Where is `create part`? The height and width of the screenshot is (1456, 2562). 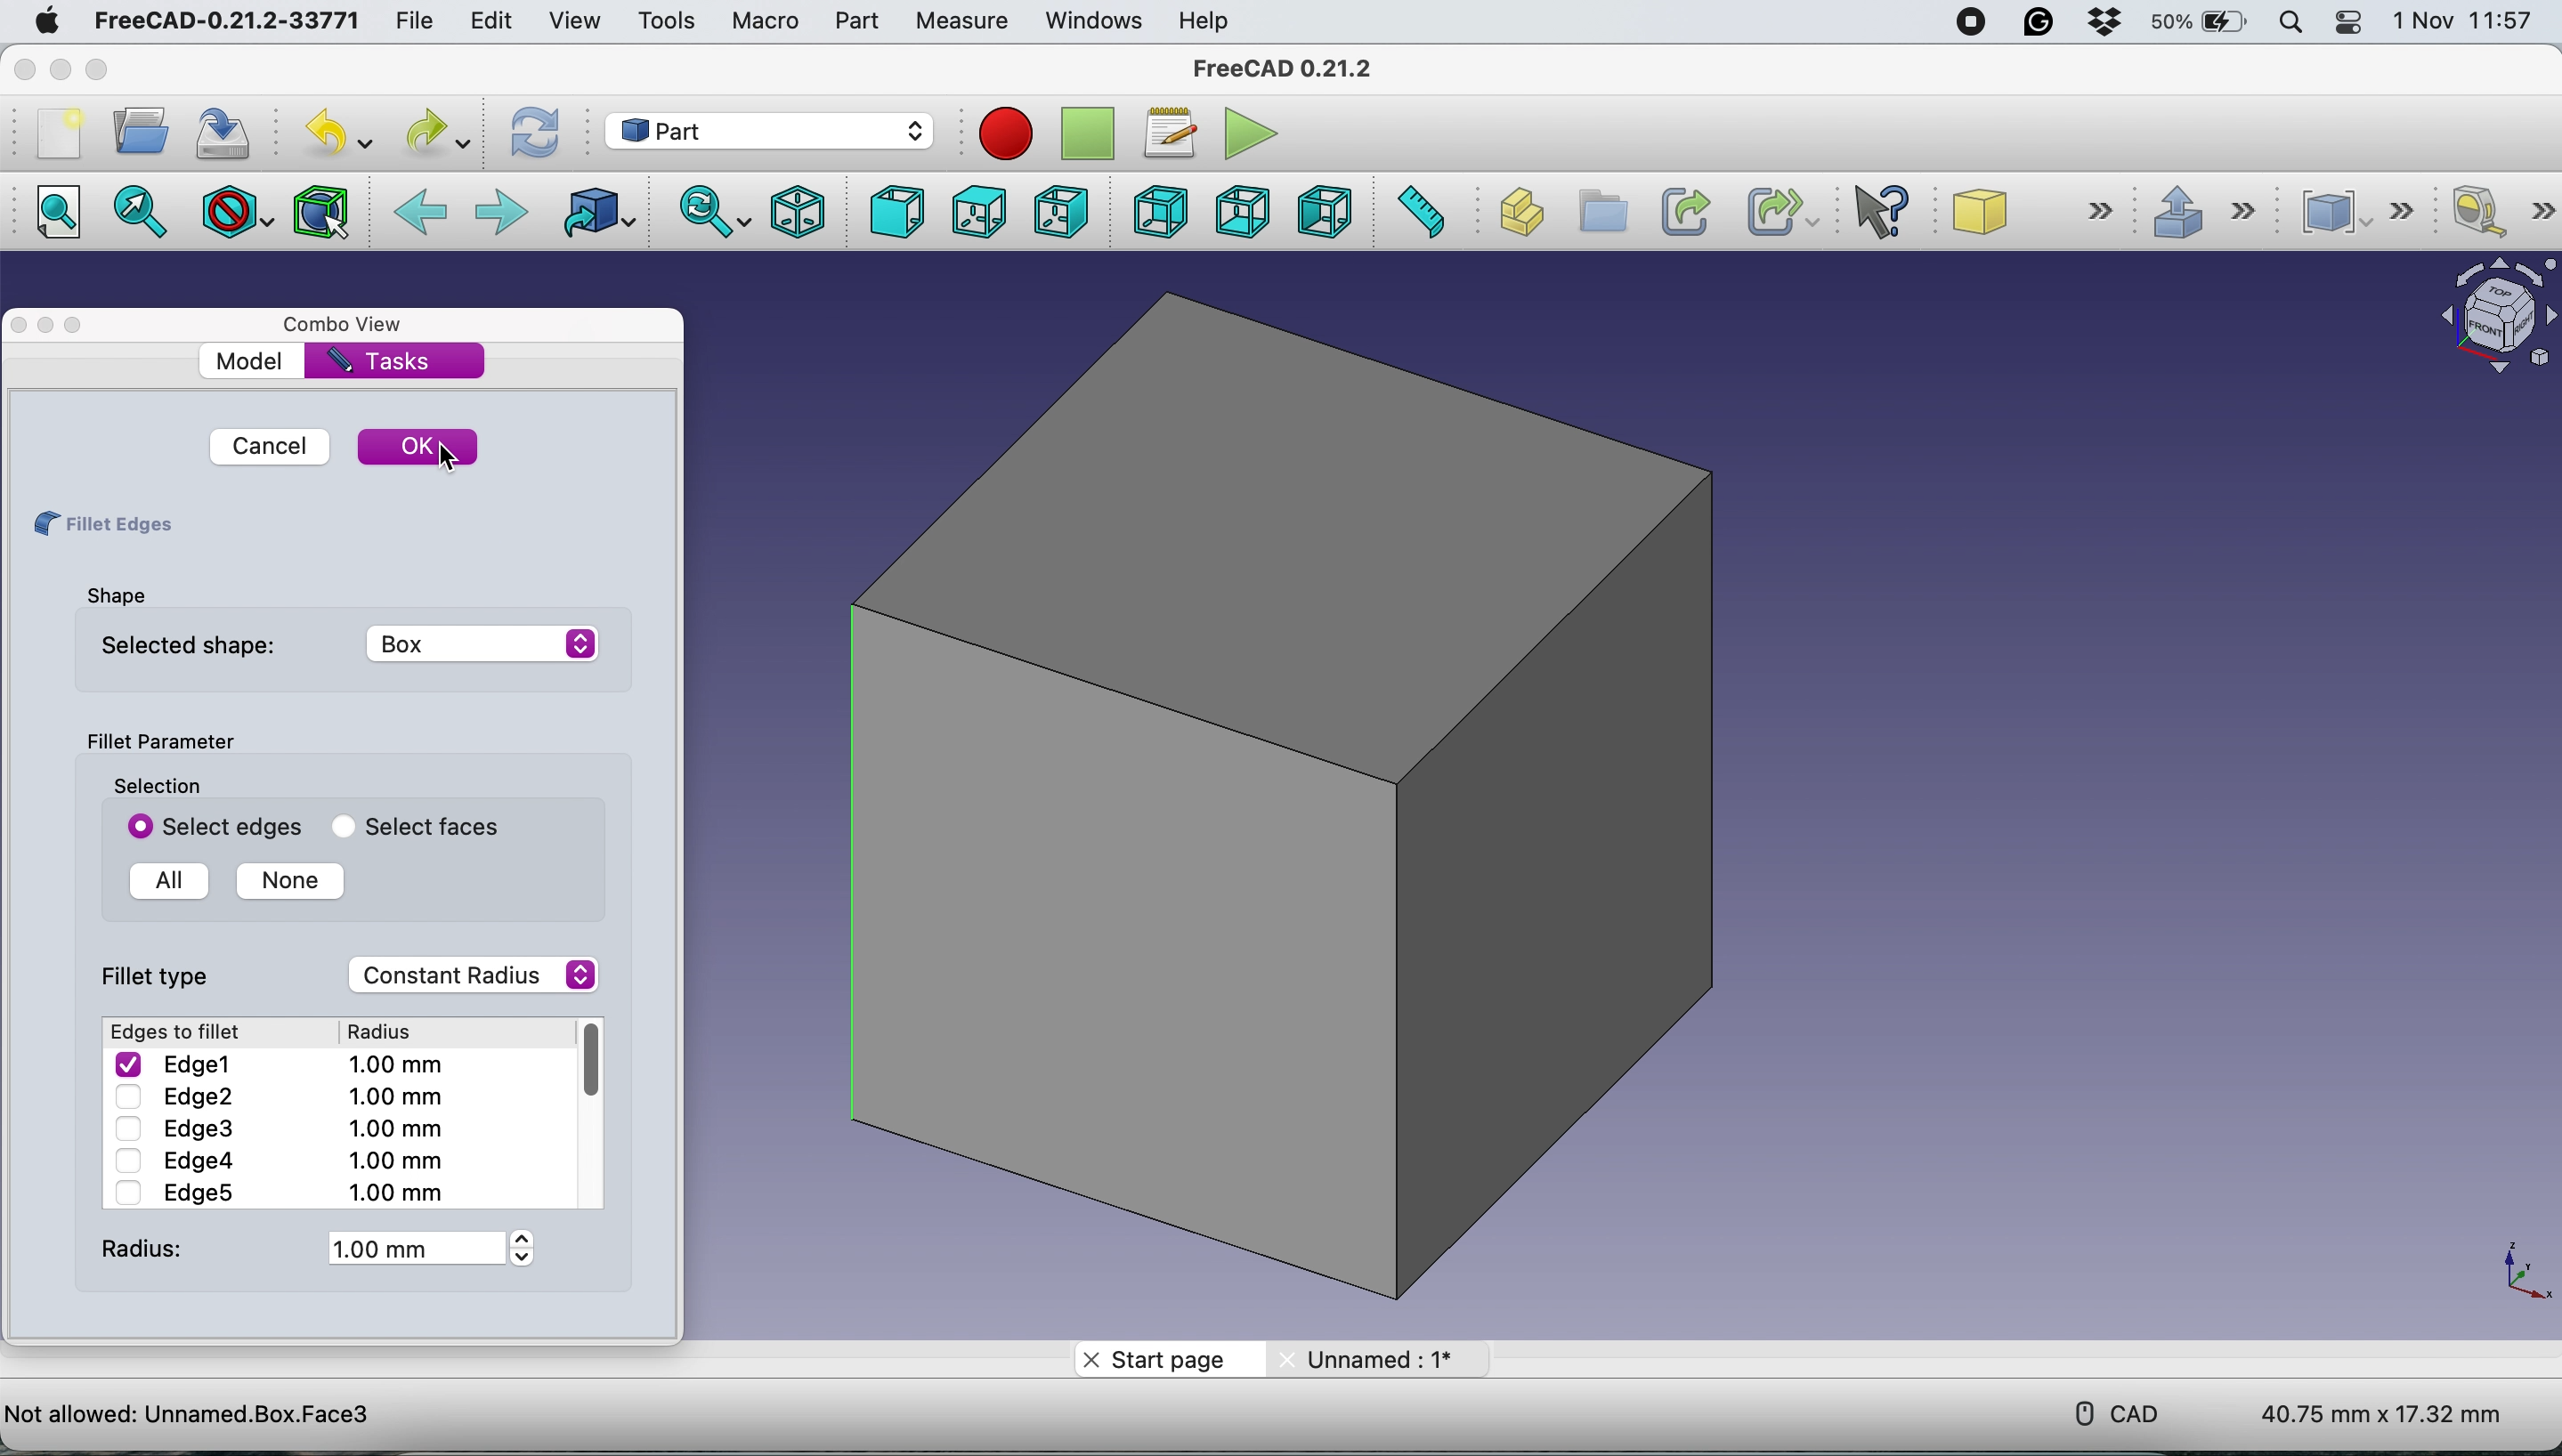
create part is located at coordinates (1517, 212).